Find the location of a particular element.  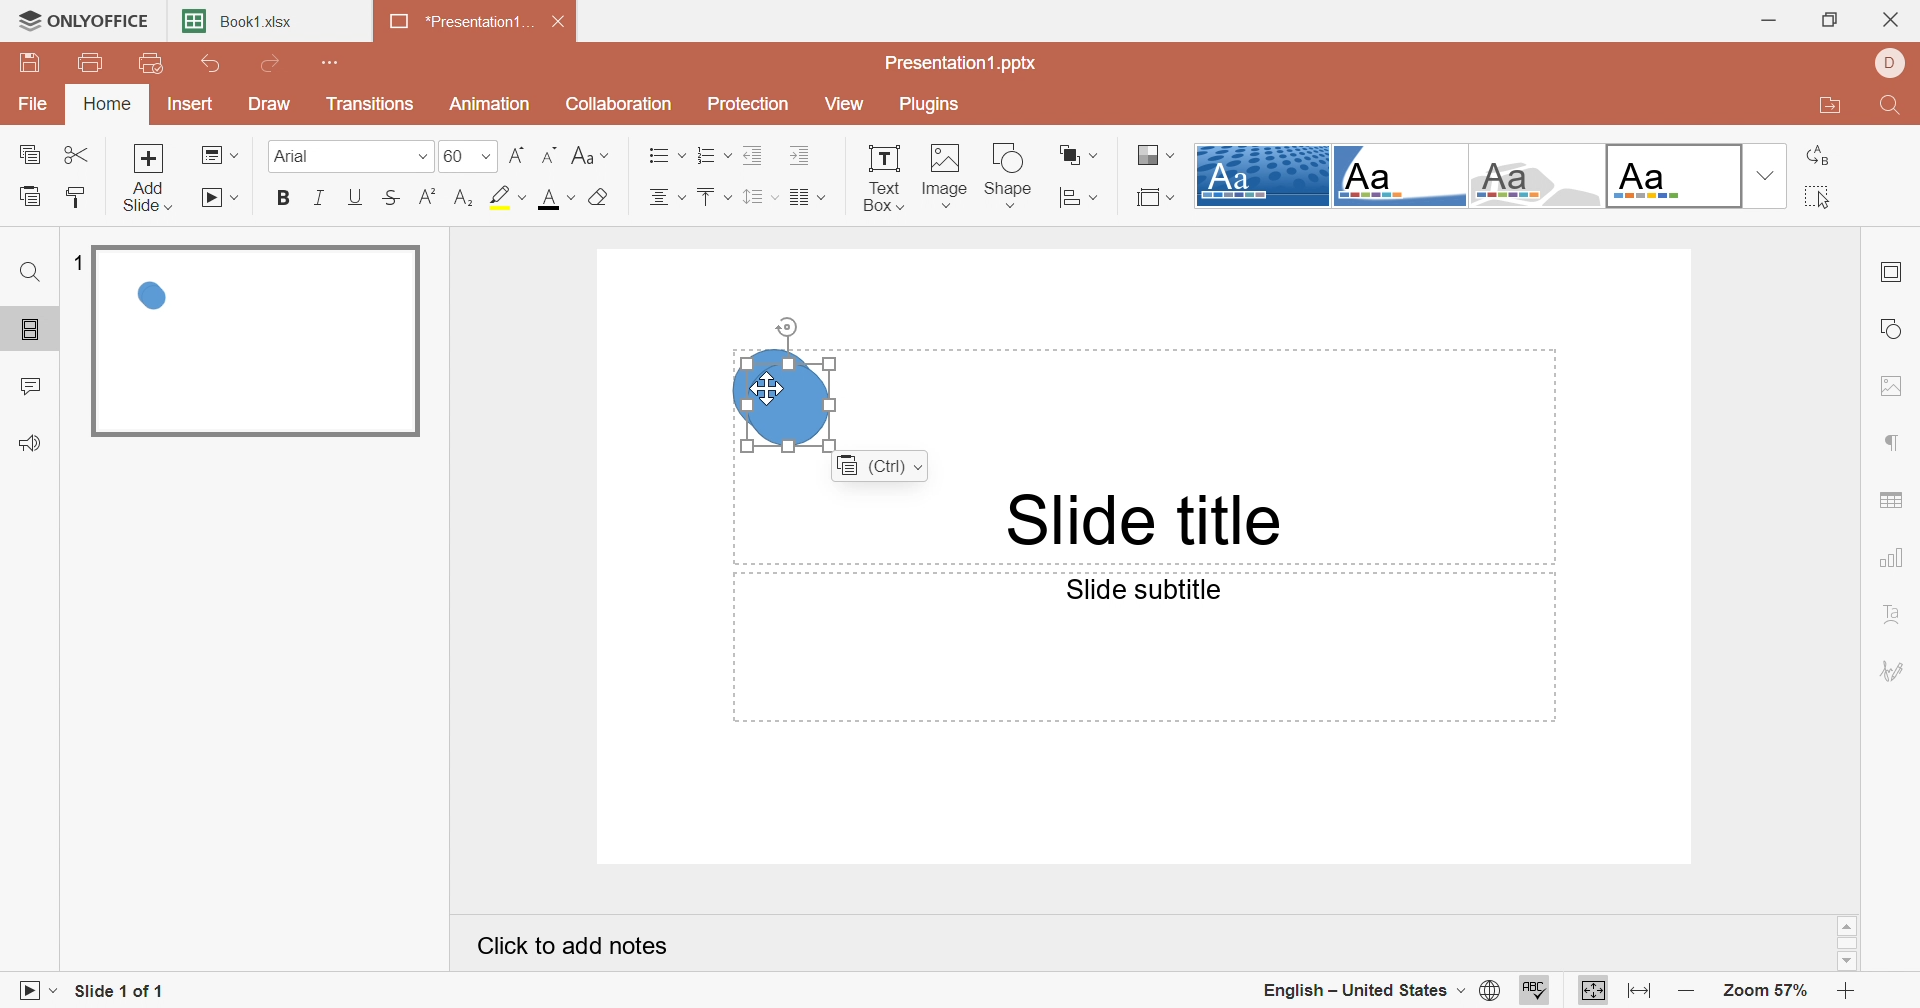

Cut is located at coordinates (77, 154).